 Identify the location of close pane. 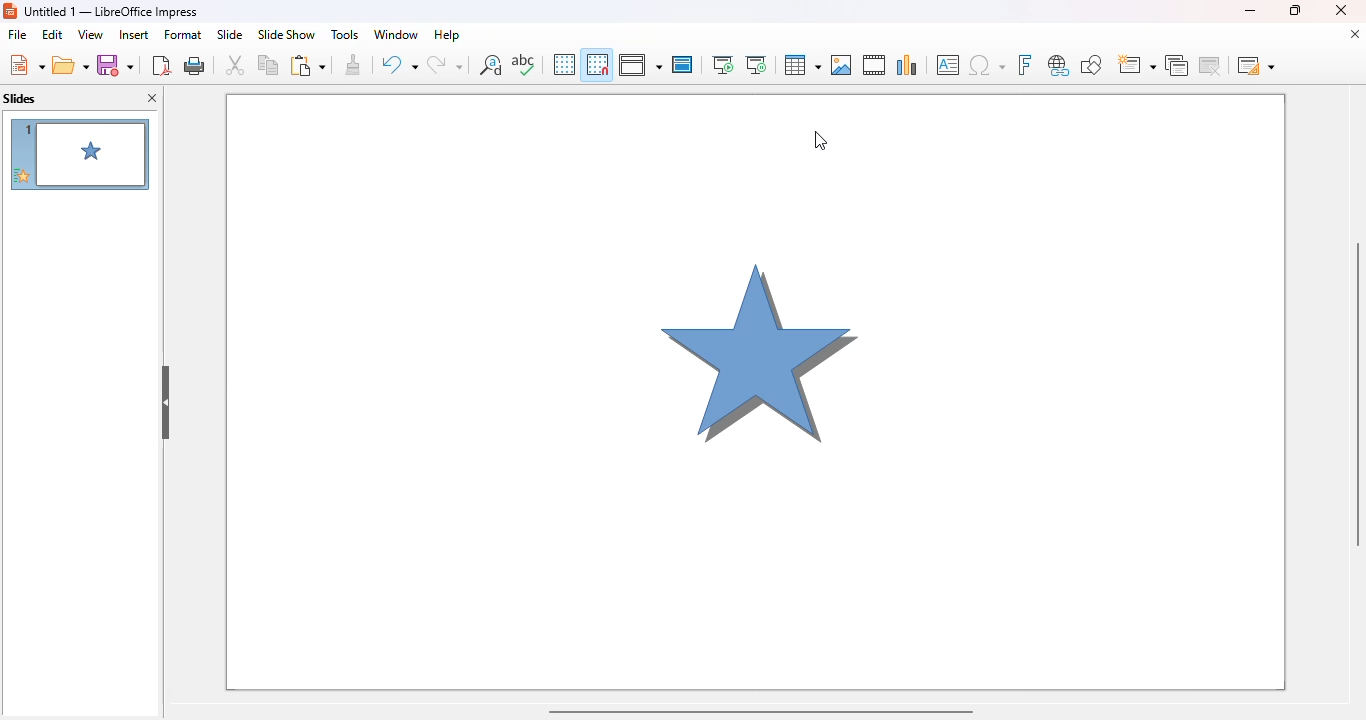
(152, 97).